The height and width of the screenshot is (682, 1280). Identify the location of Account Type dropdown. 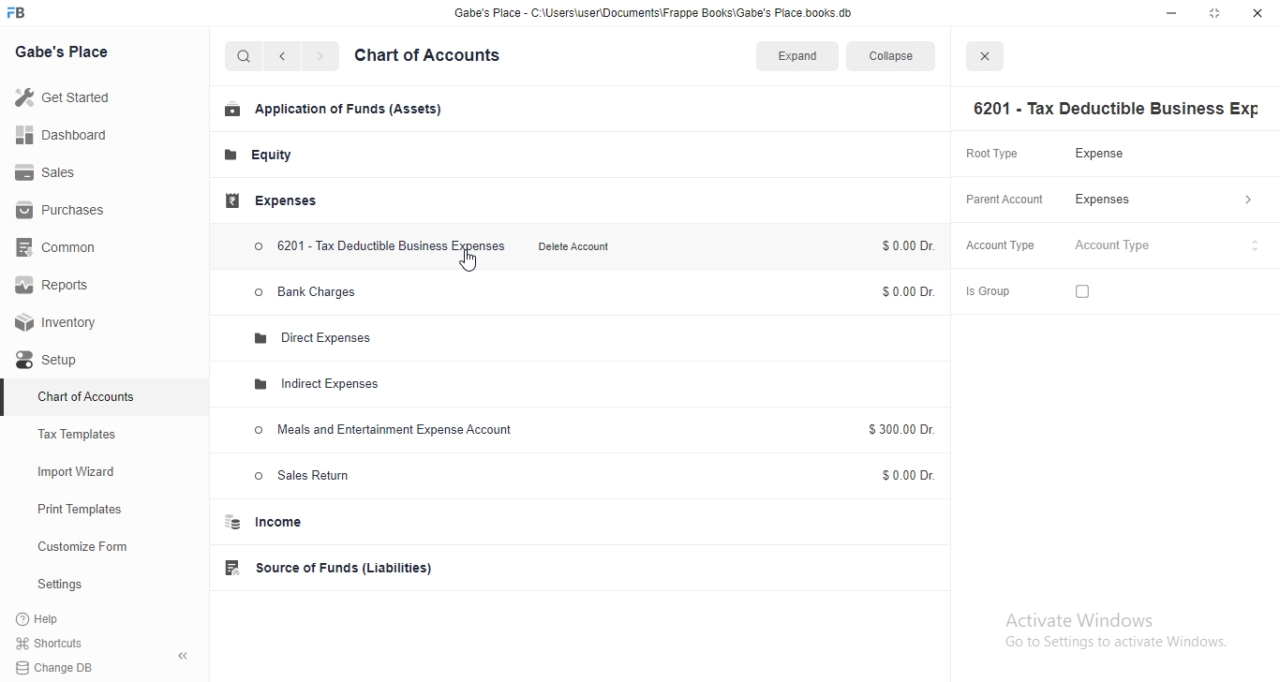
(1168, 247).